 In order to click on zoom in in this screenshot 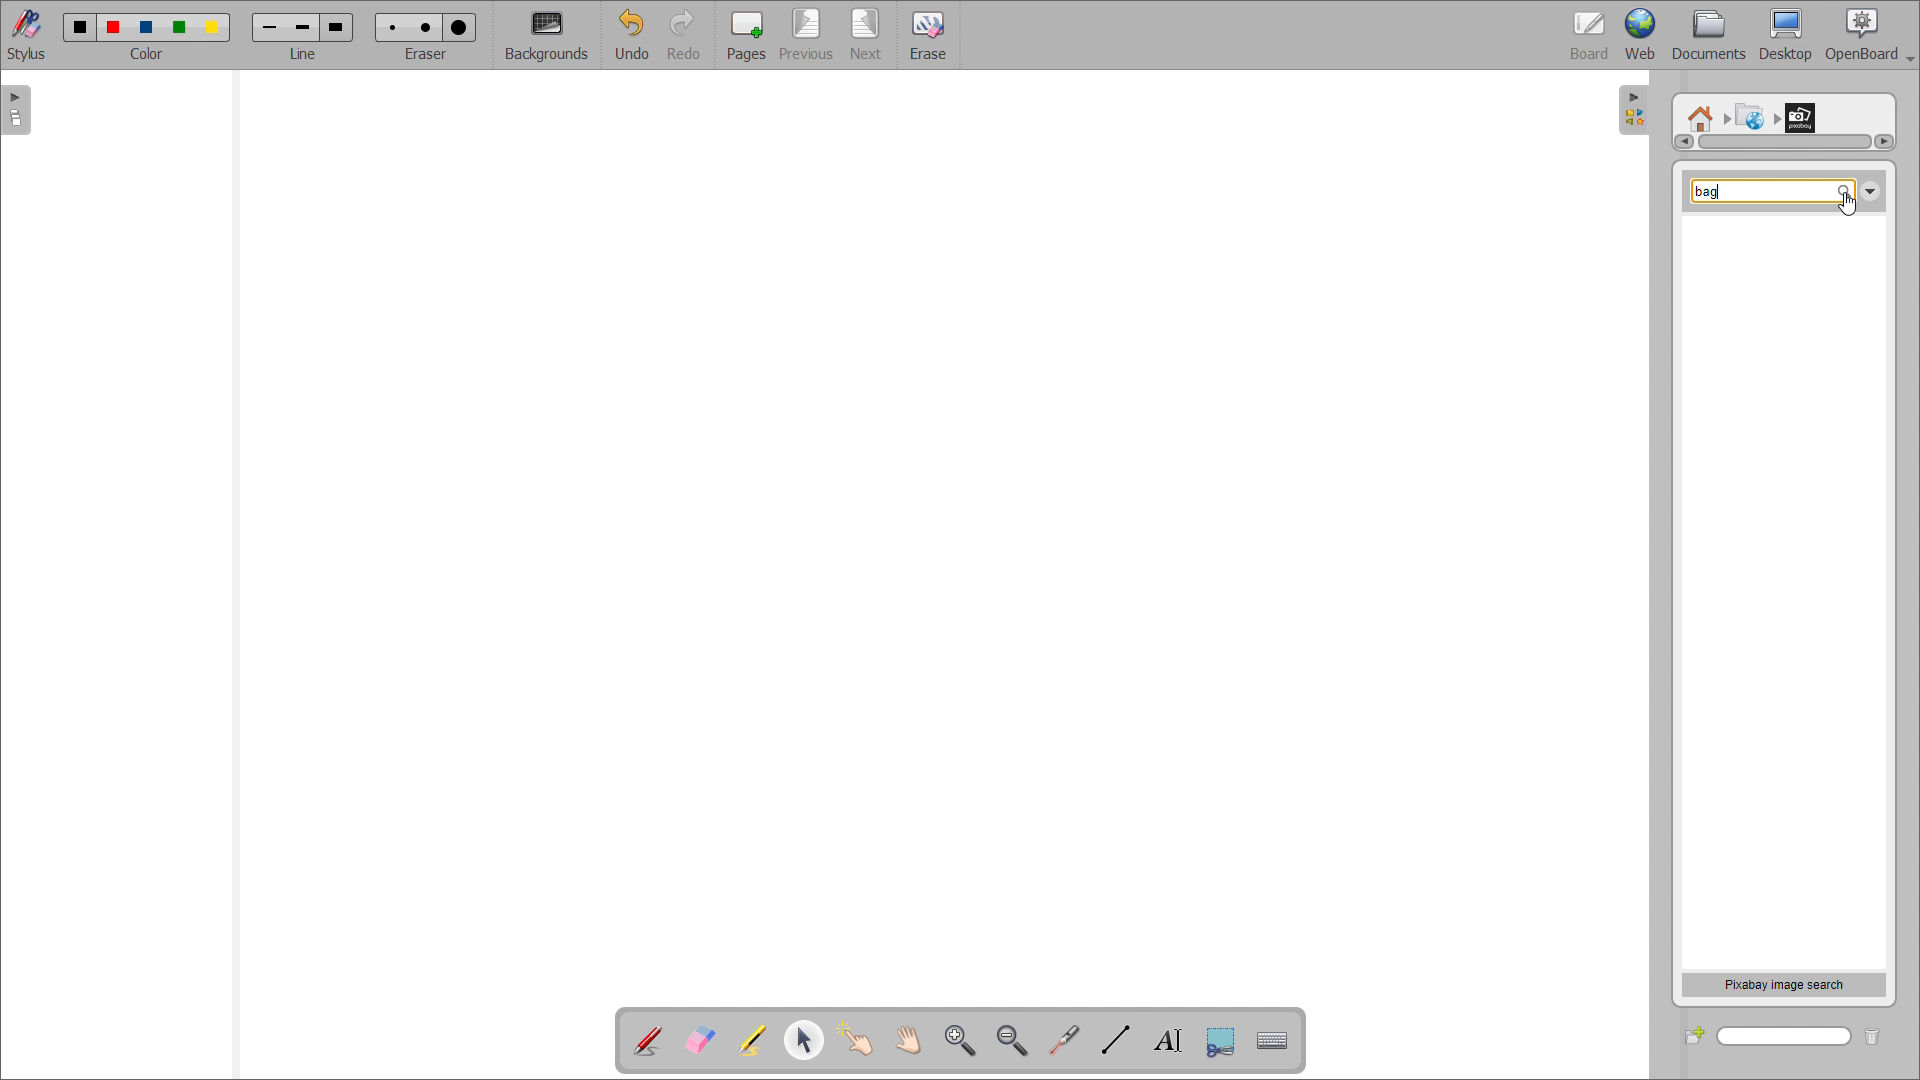, I will do `click(960, 1039)`.